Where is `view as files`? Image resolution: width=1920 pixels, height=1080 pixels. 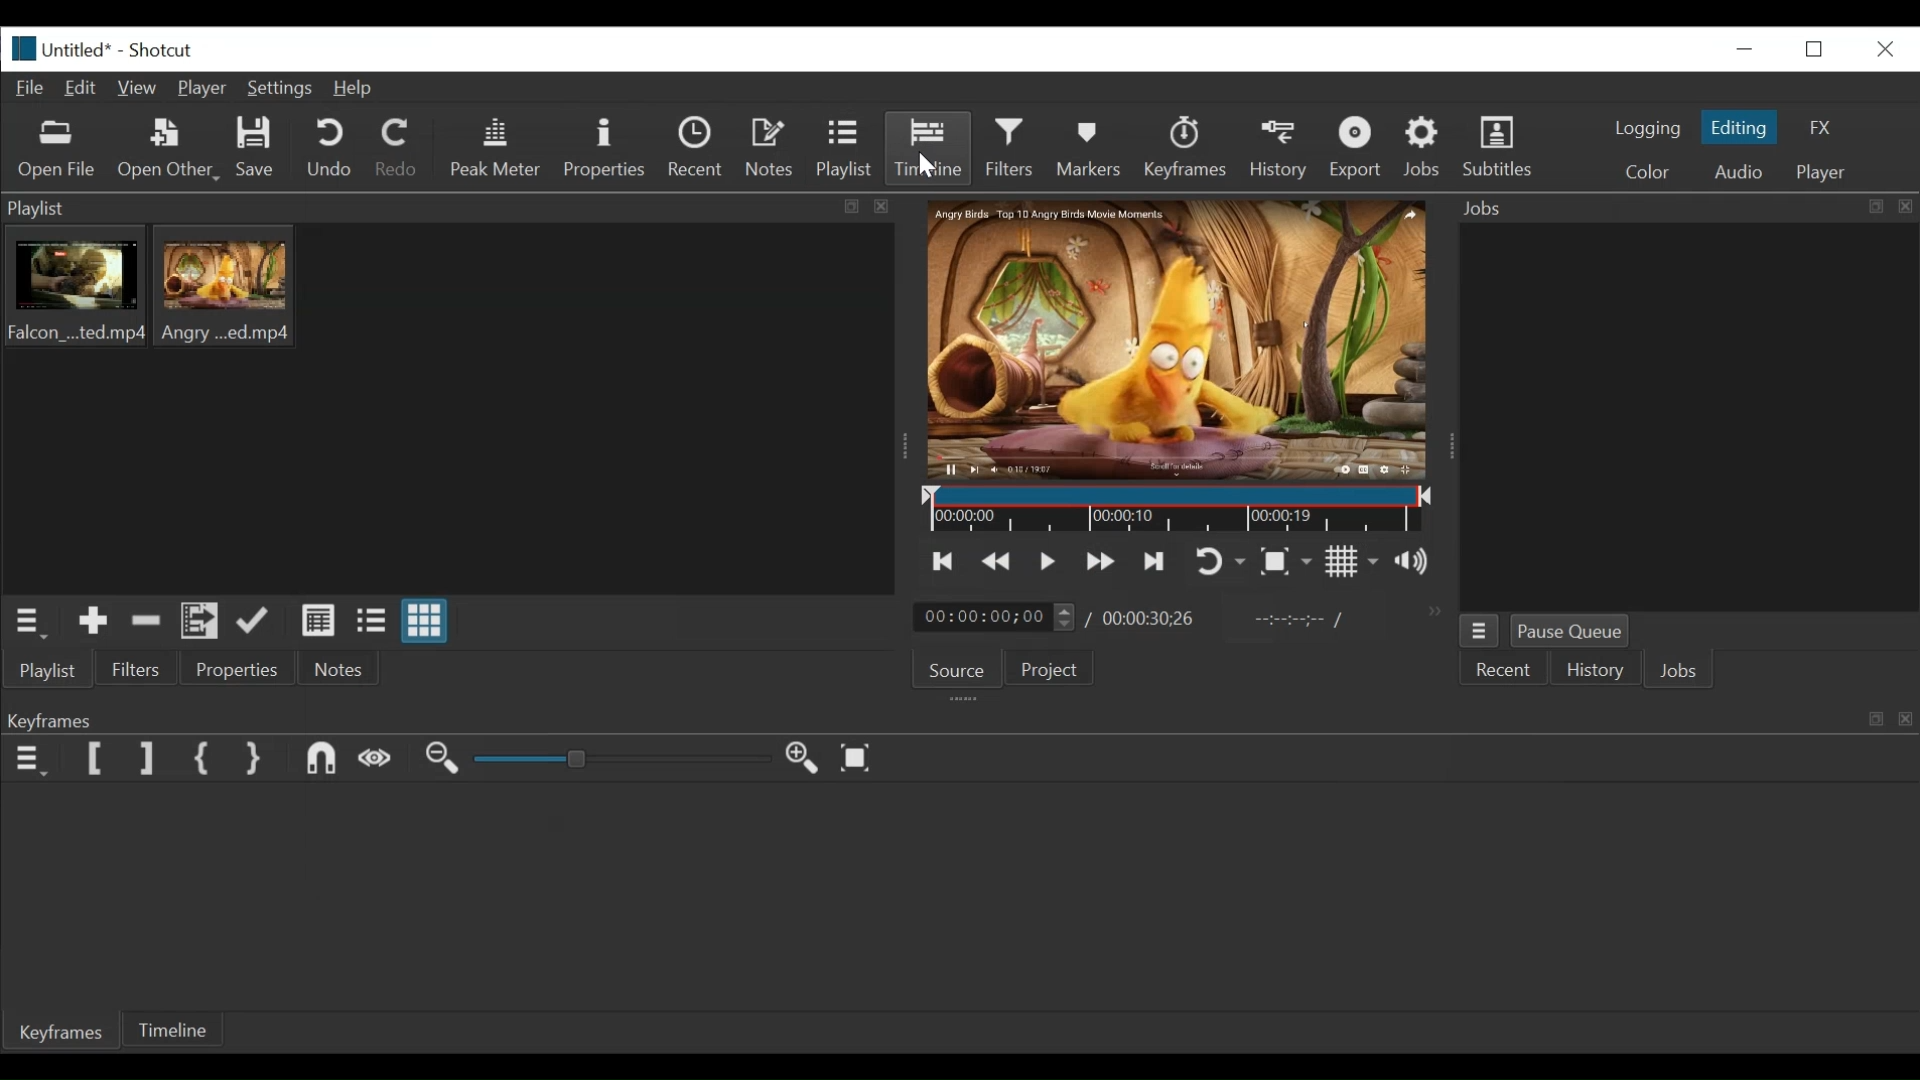
view as files is located at coordinates (373, 620).